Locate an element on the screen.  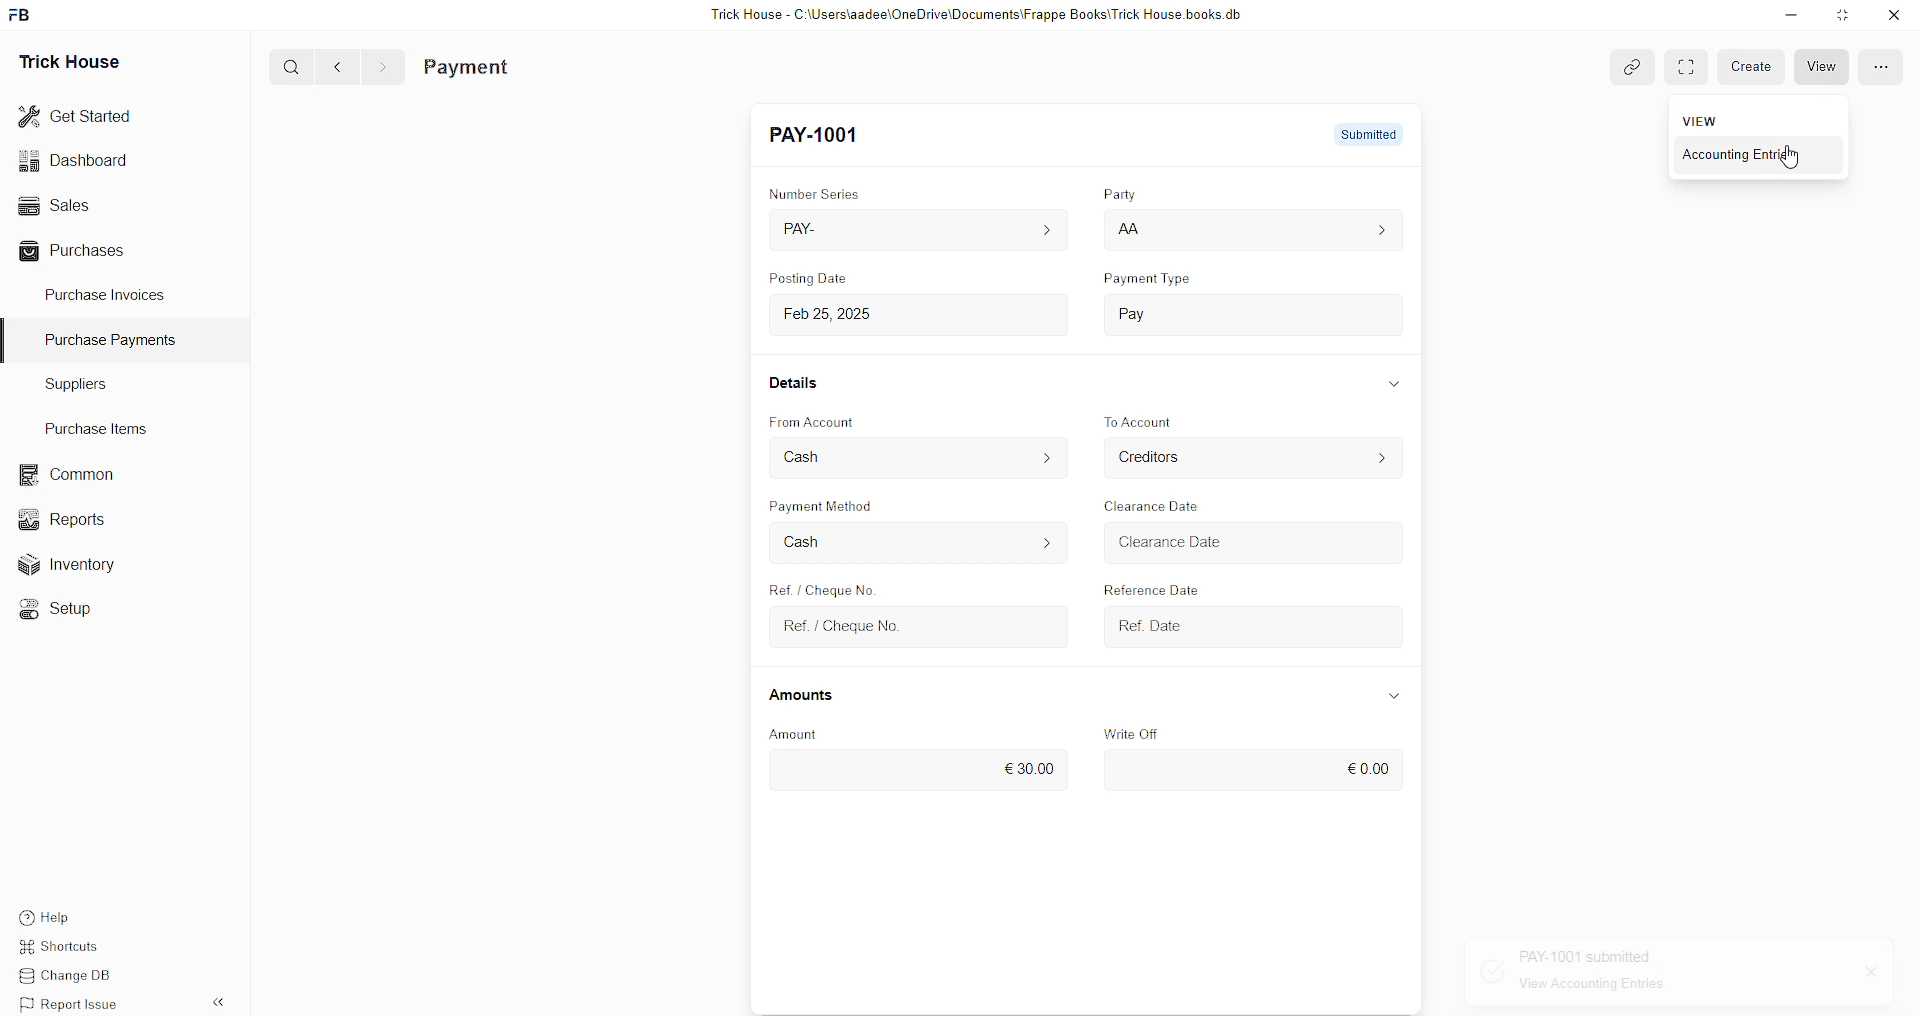
close is located at coordinates (1894, 15).